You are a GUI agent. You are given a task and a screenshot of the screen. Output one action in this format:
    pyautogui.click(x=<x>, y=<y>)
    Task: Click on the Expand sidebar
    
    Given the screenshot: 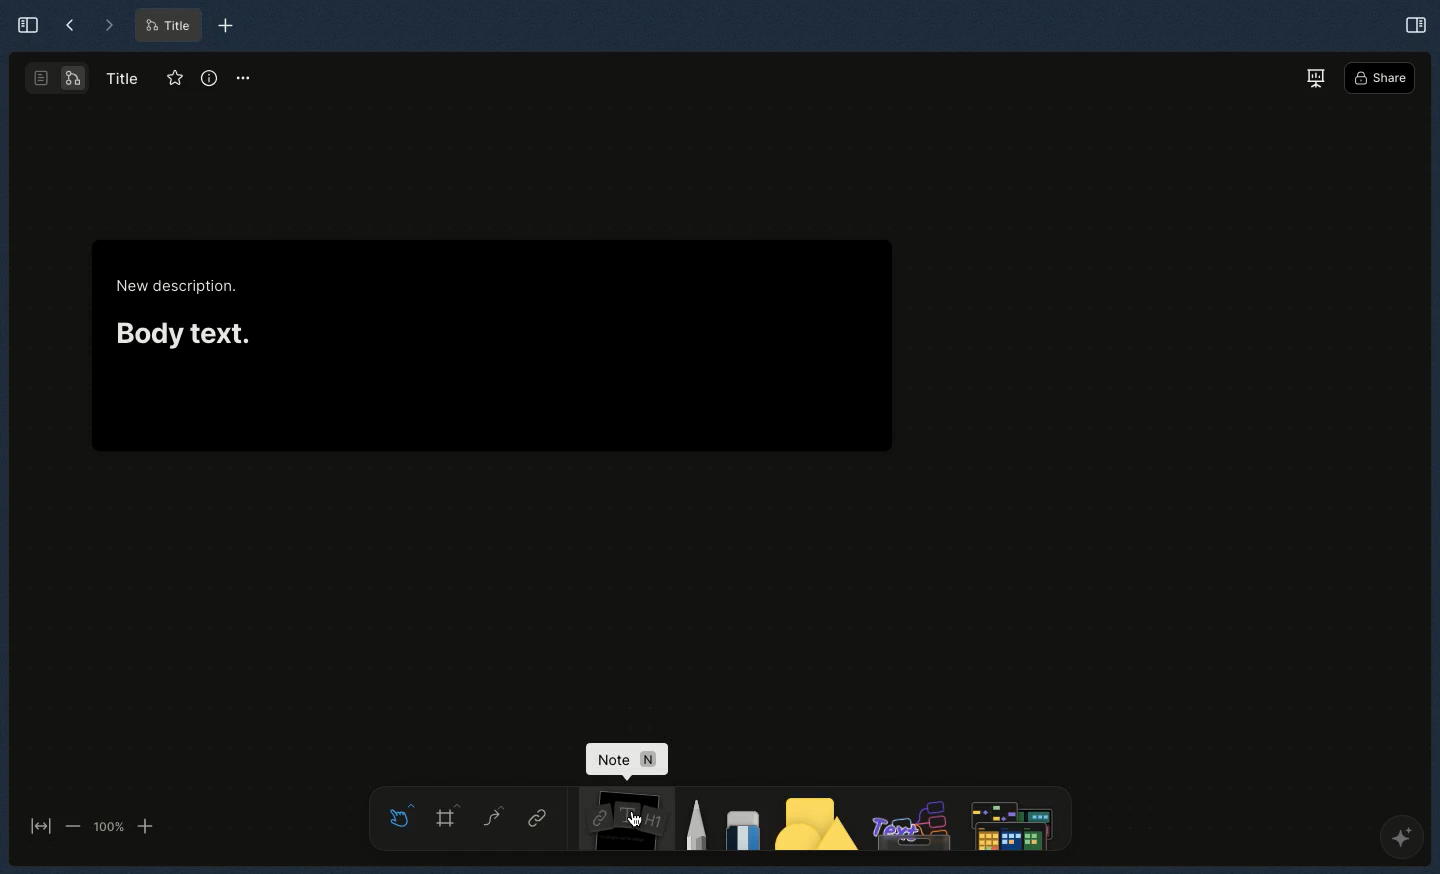 What is the action you would take?
    pyautogui.click(x=22, y=24)
    